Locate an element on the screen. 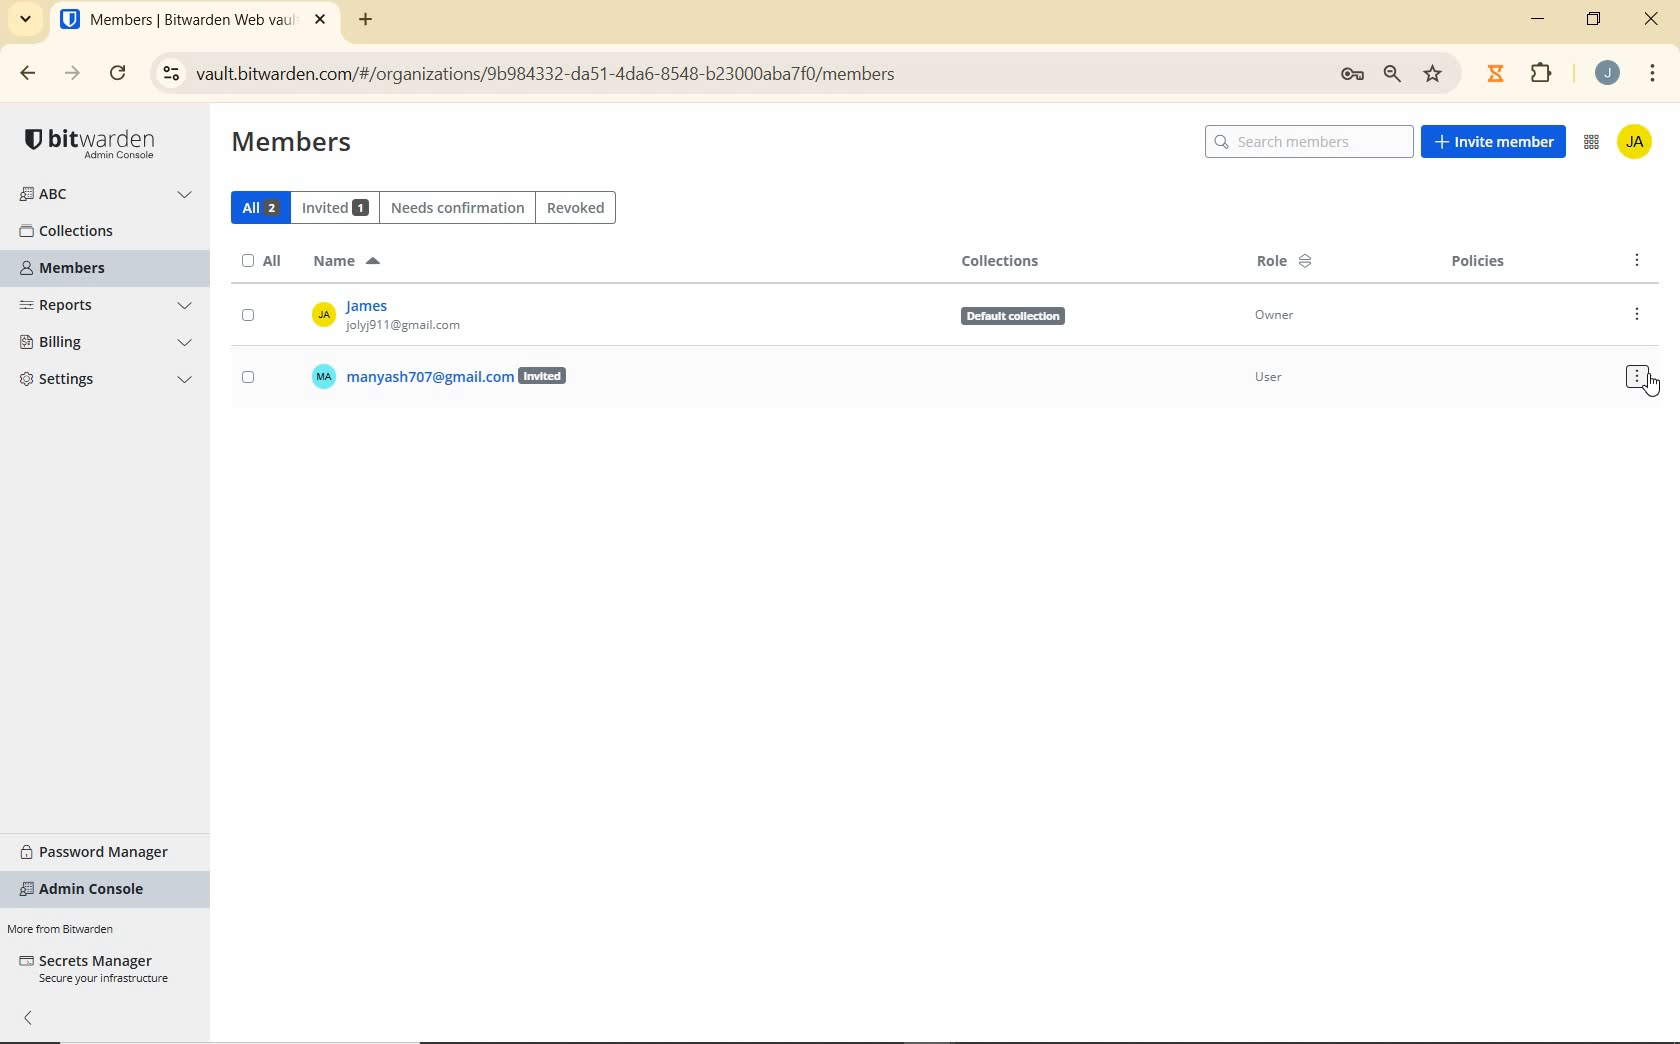  MINIMIZE is located at coordinates (1540, 23).